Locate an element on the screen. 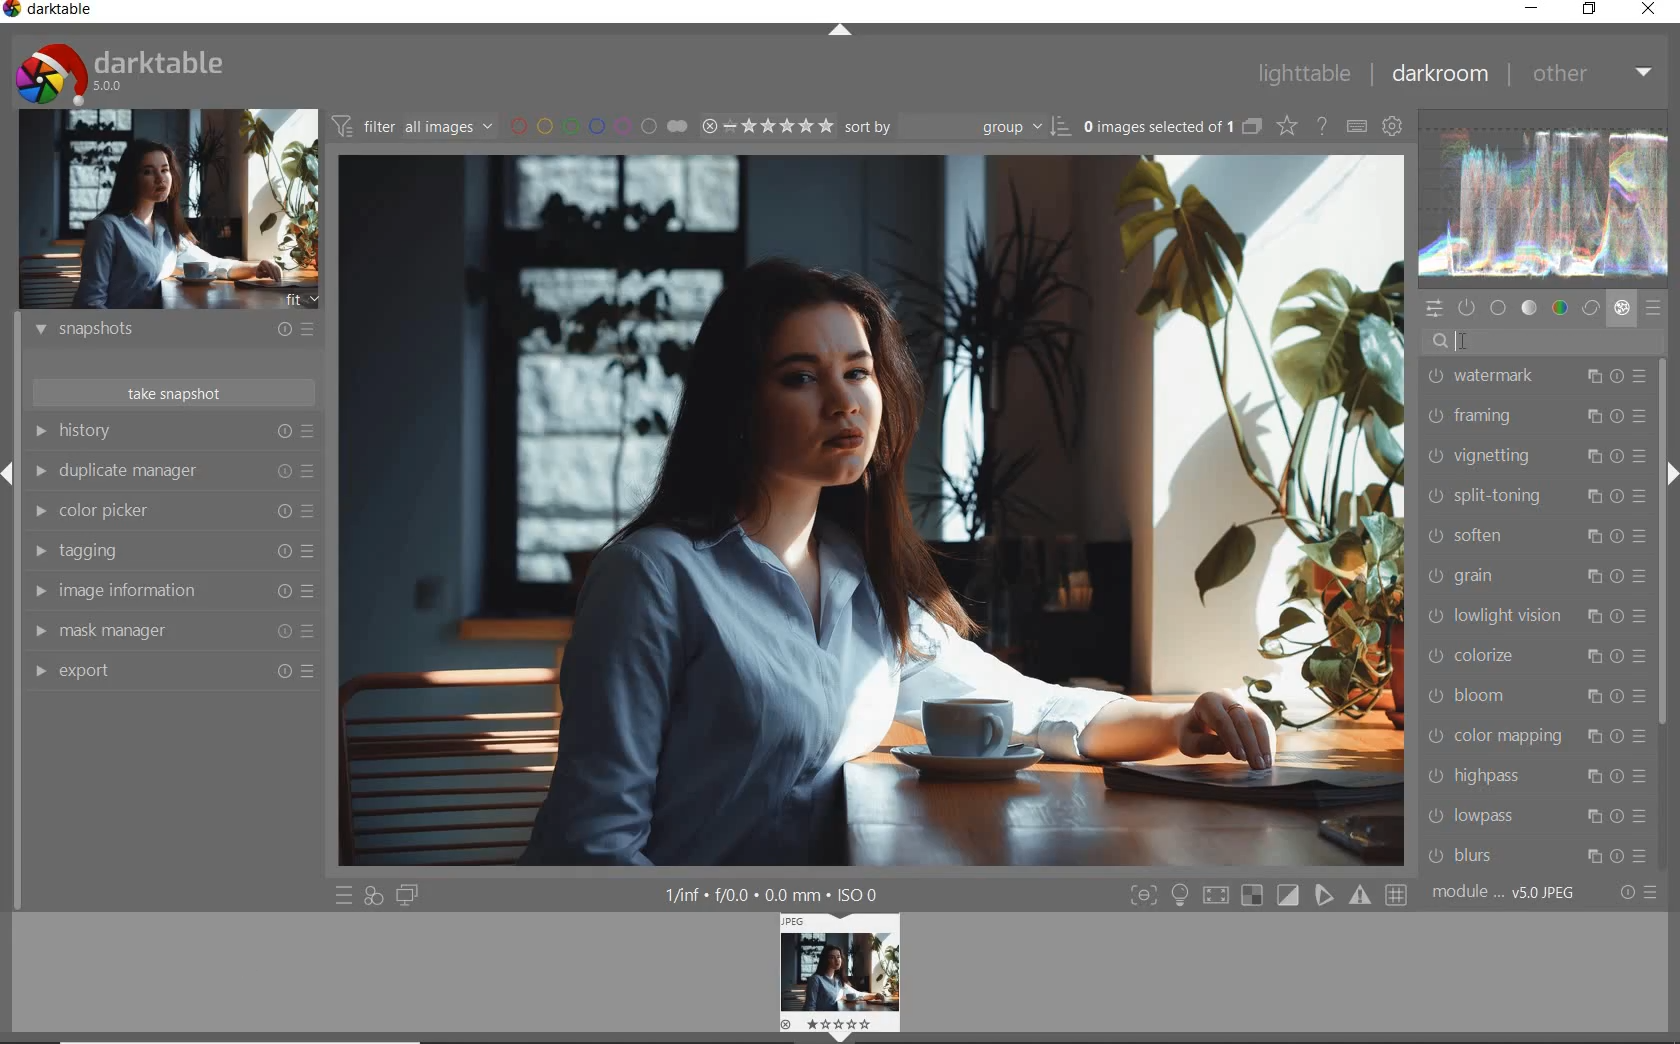 Image resolution: width=1680 pixels, height=1044 pixels. vignetting is located at coordinates (1535, 456).